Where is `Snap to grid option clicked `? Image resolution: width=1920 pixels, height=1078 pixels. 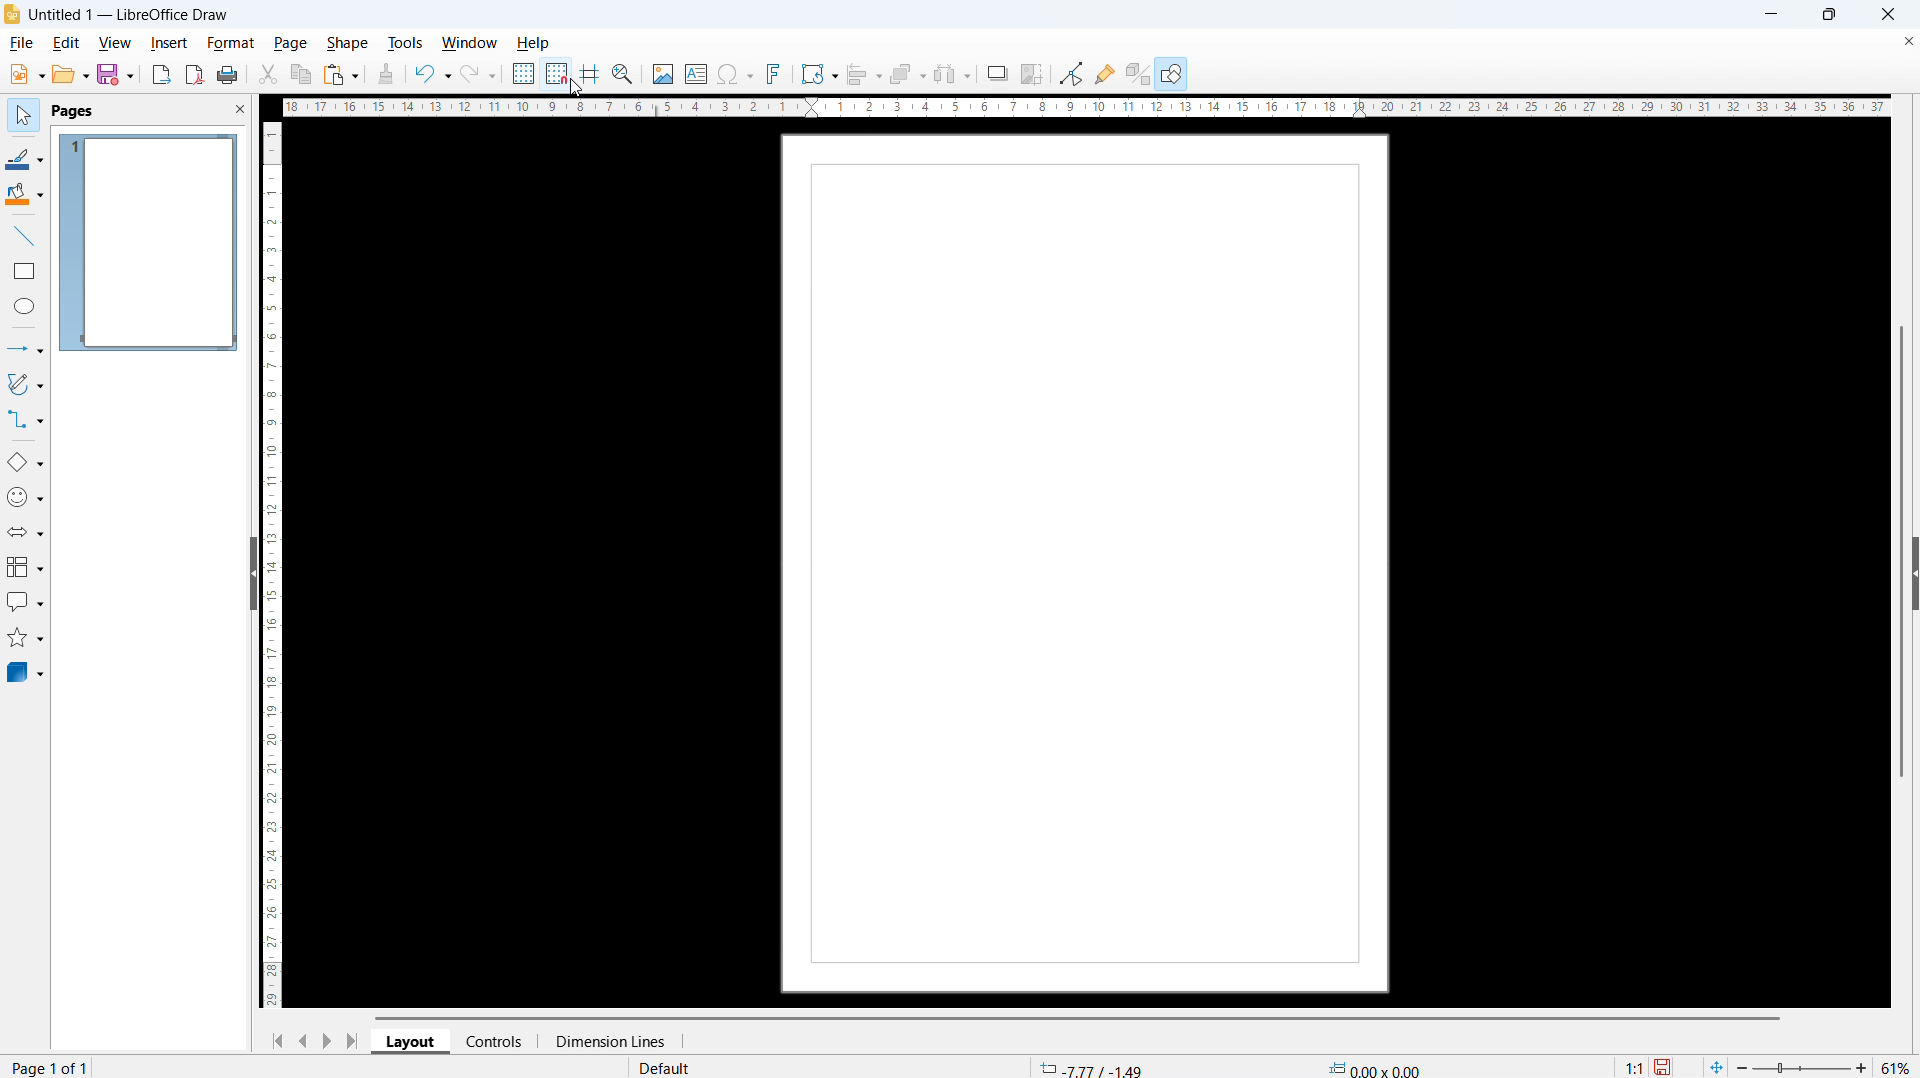 Snap to grid option clicked  is located at coordinates (557, 74).